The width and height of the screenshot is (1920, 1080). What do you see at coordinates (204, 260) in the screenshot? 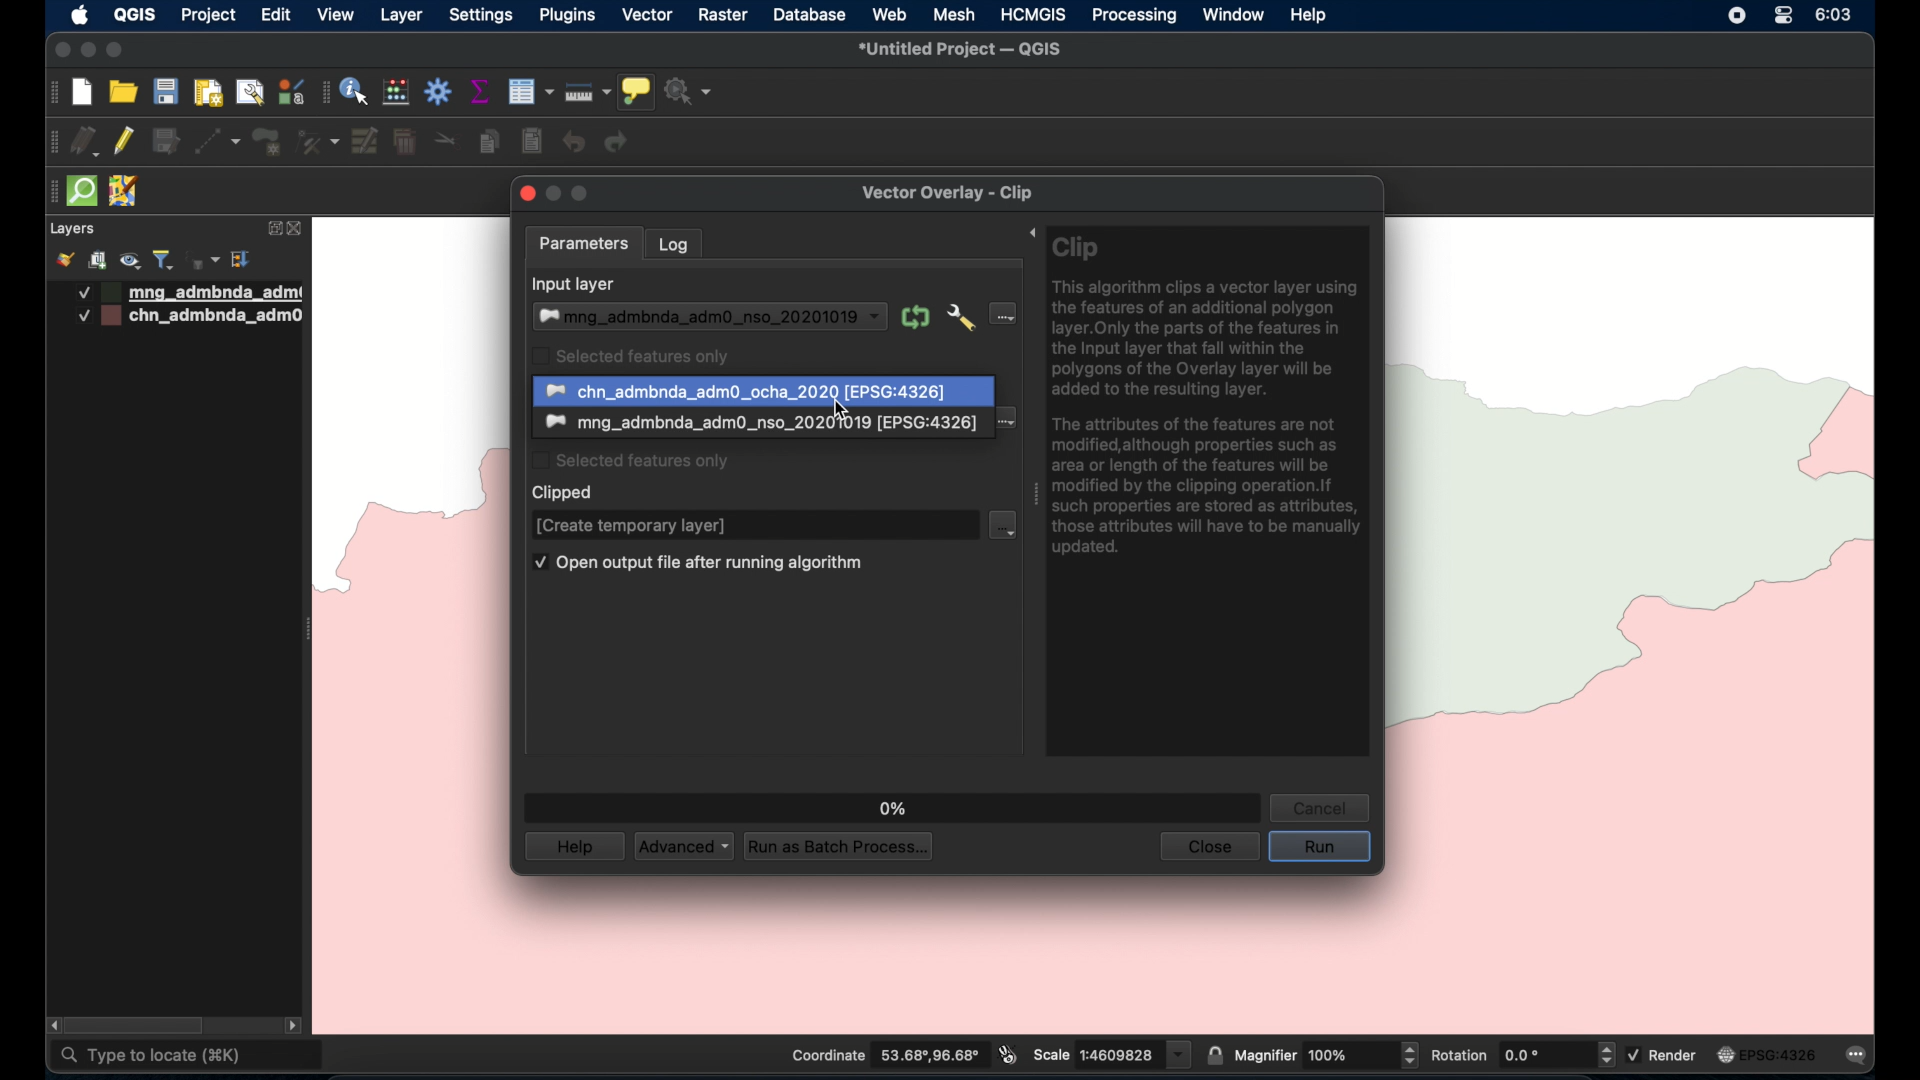
I see `filter legend by expression` at bounding box center [204, 260].